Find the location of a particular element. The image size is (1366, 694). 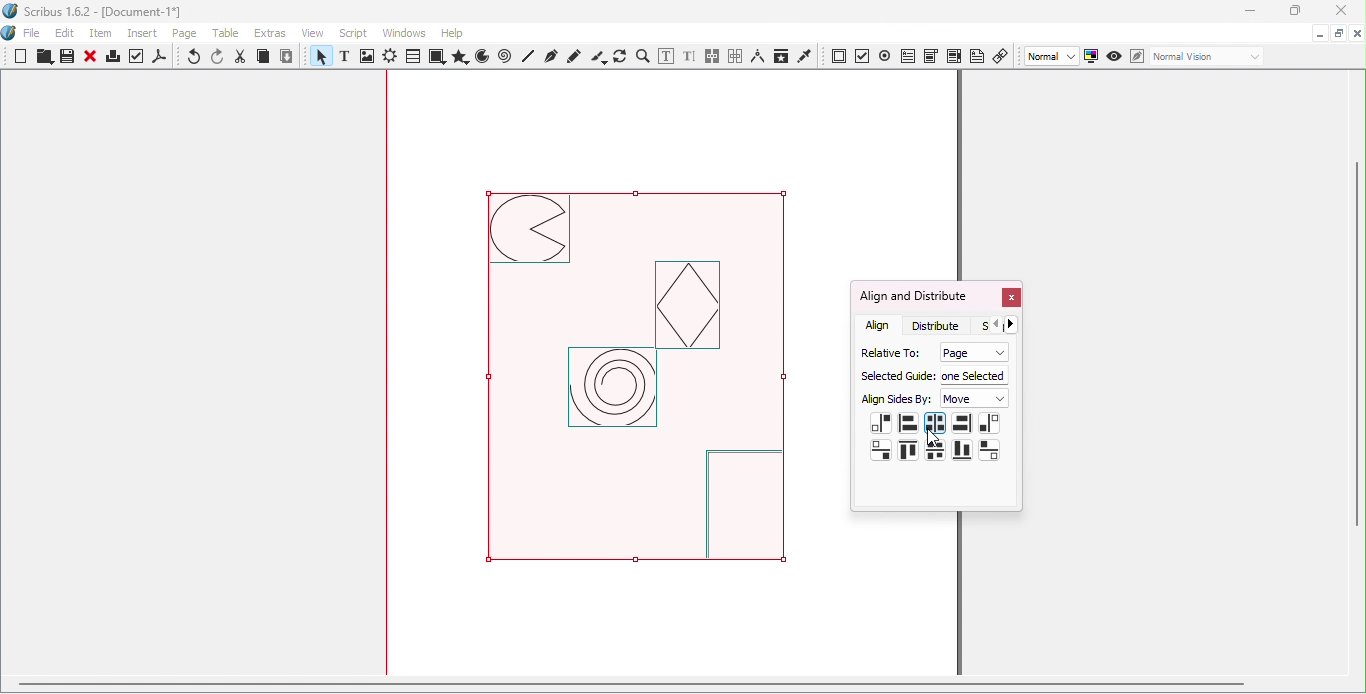

Select the visual appearance of the display is located at coordinates (1206, 57).